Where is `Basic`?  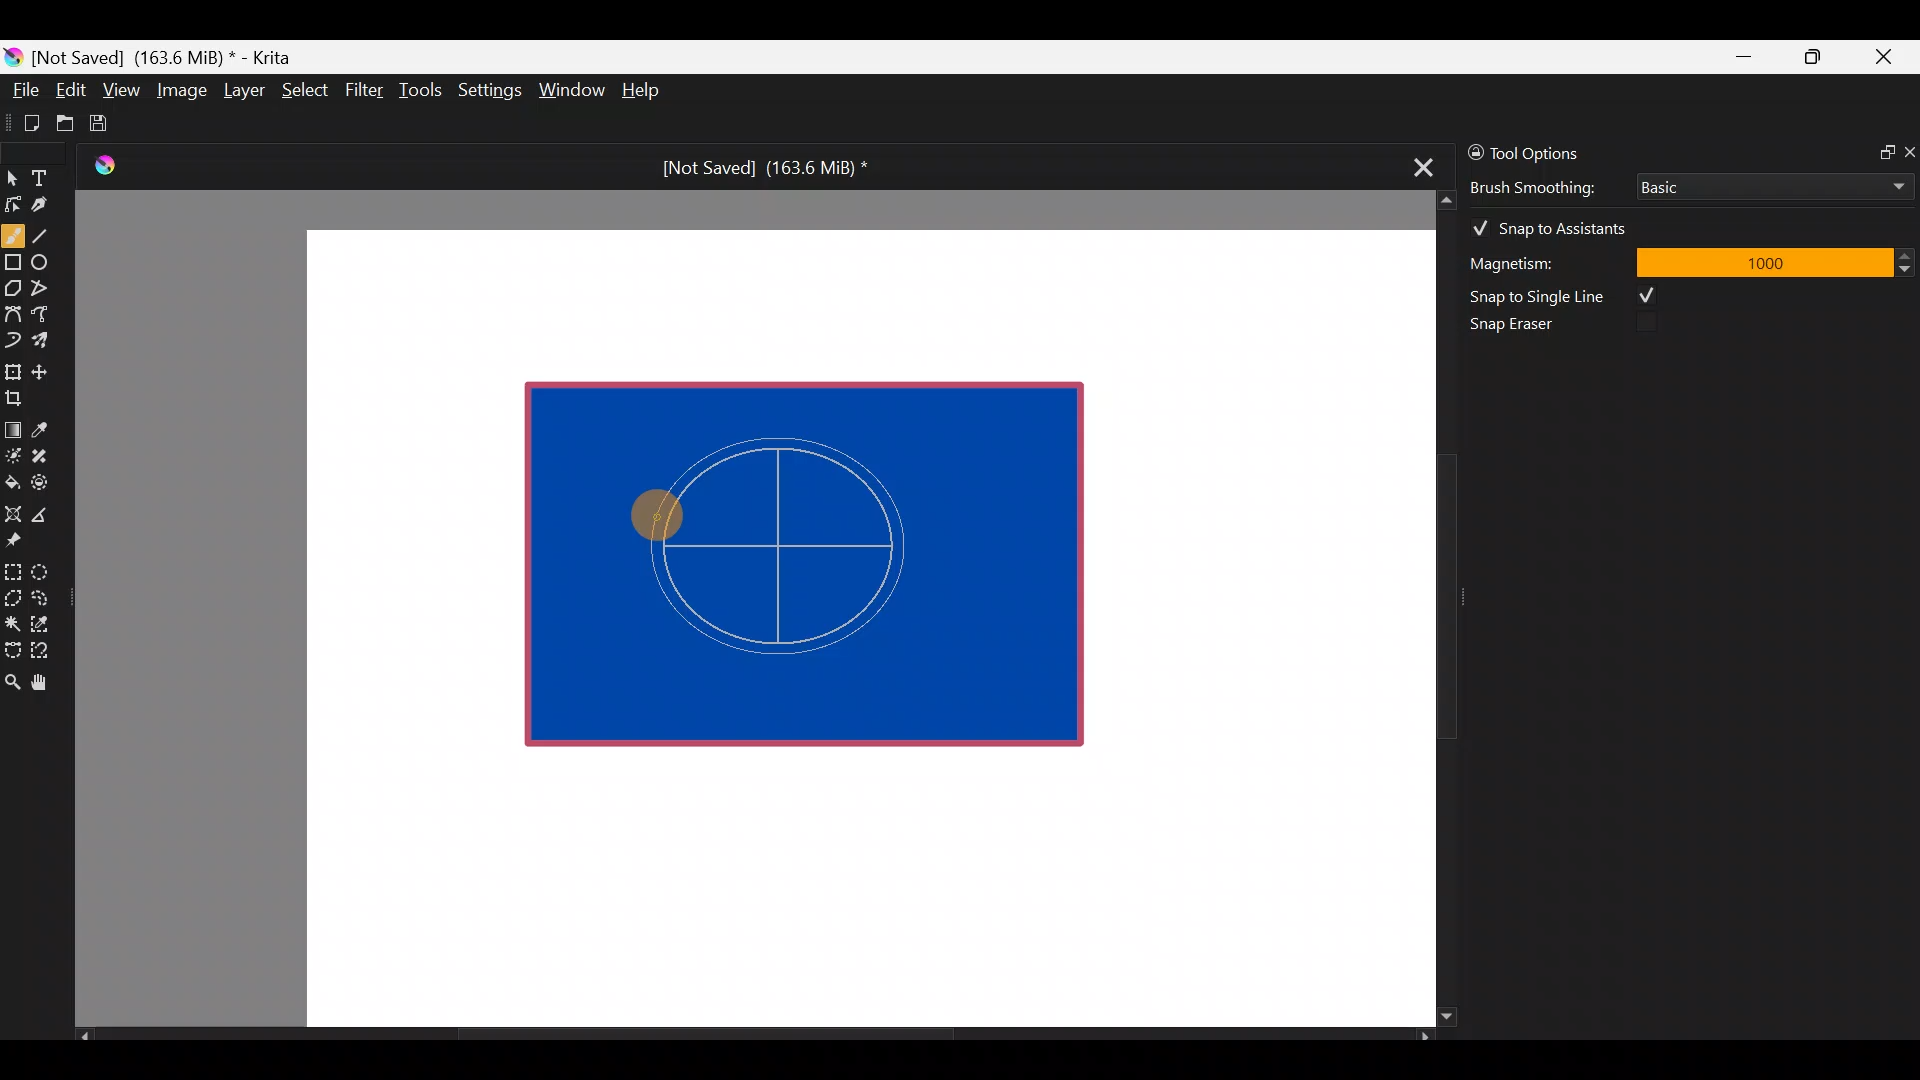
Basic is located at coordinates (1769, 183).